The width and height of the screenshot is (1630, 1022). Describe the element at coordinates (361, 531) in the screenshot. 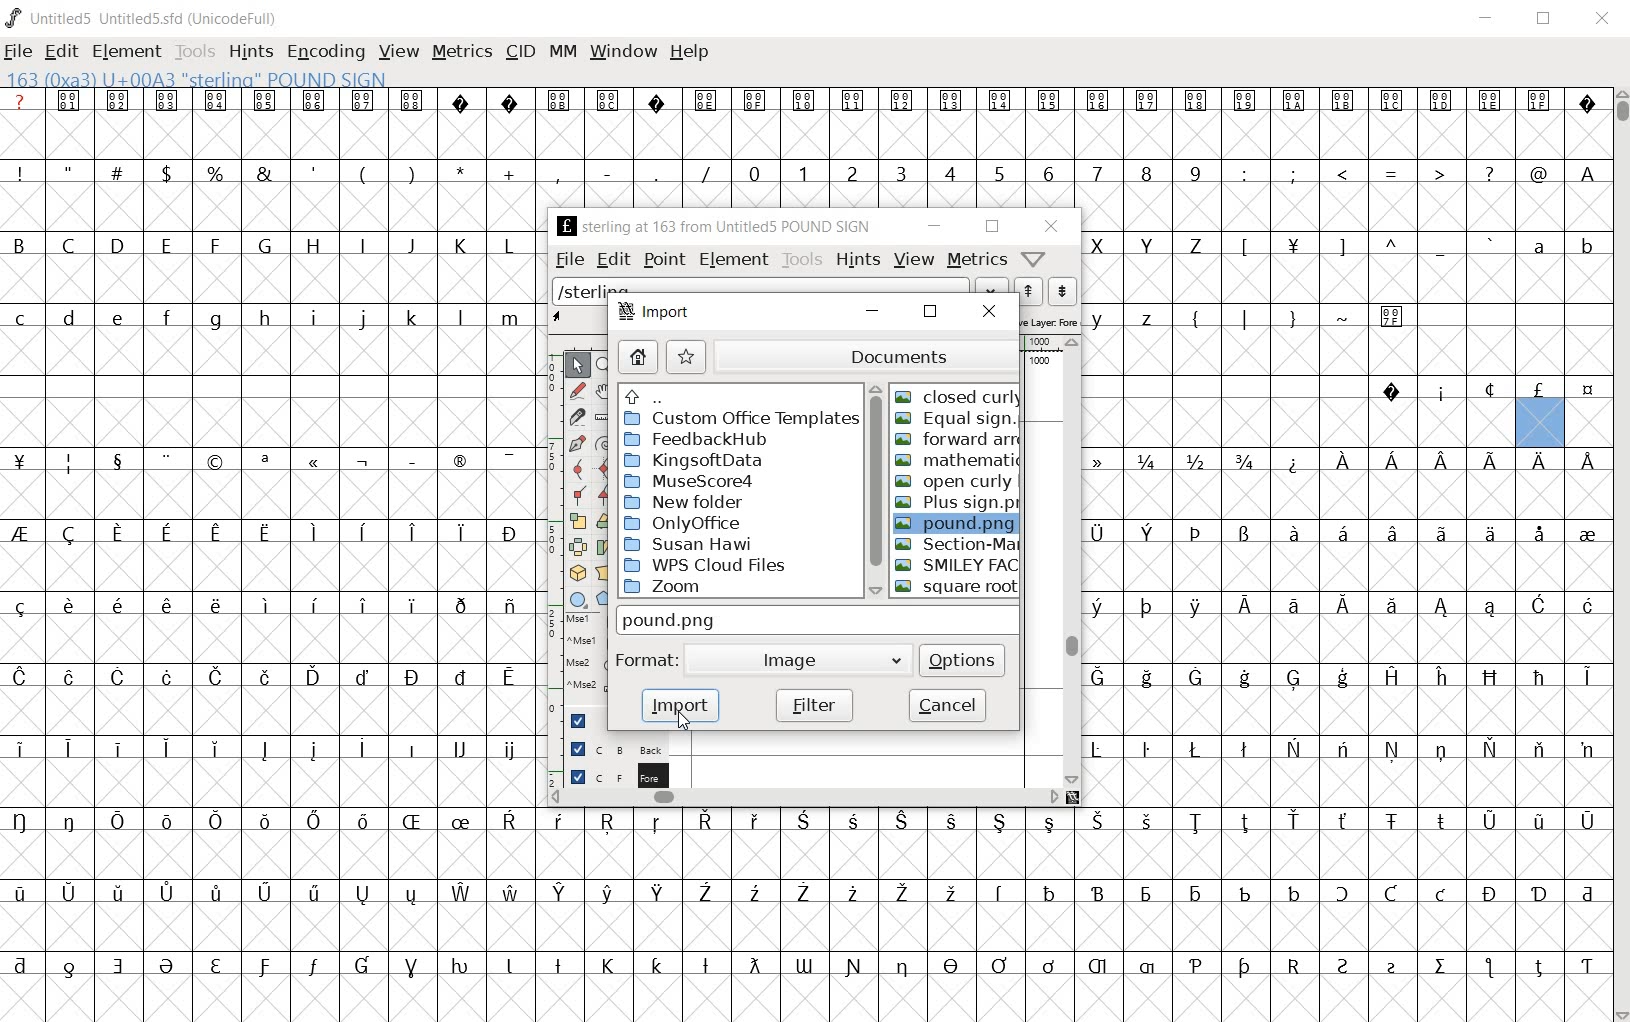

I see `Symbol` at that location.